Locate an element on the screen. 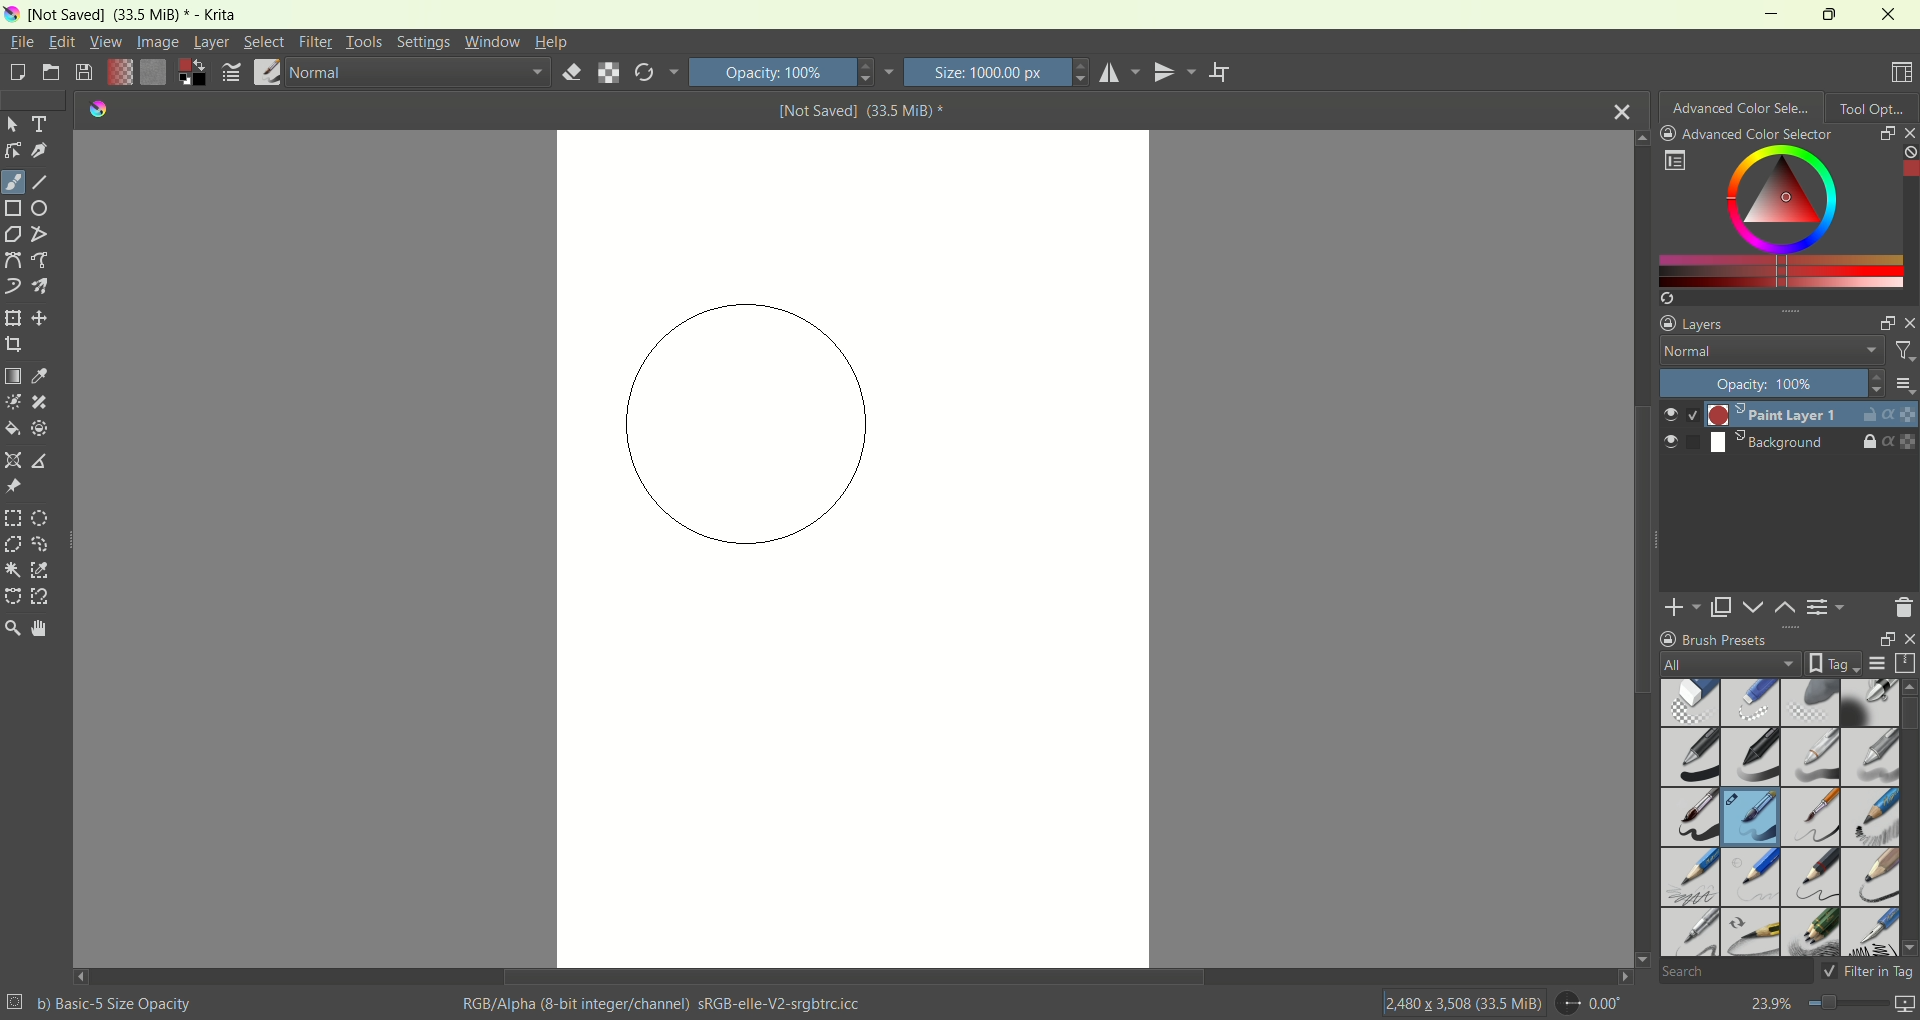 The width and height of the screenshot is (1920, 1020). color selection is located at coordinates (1773, 215).